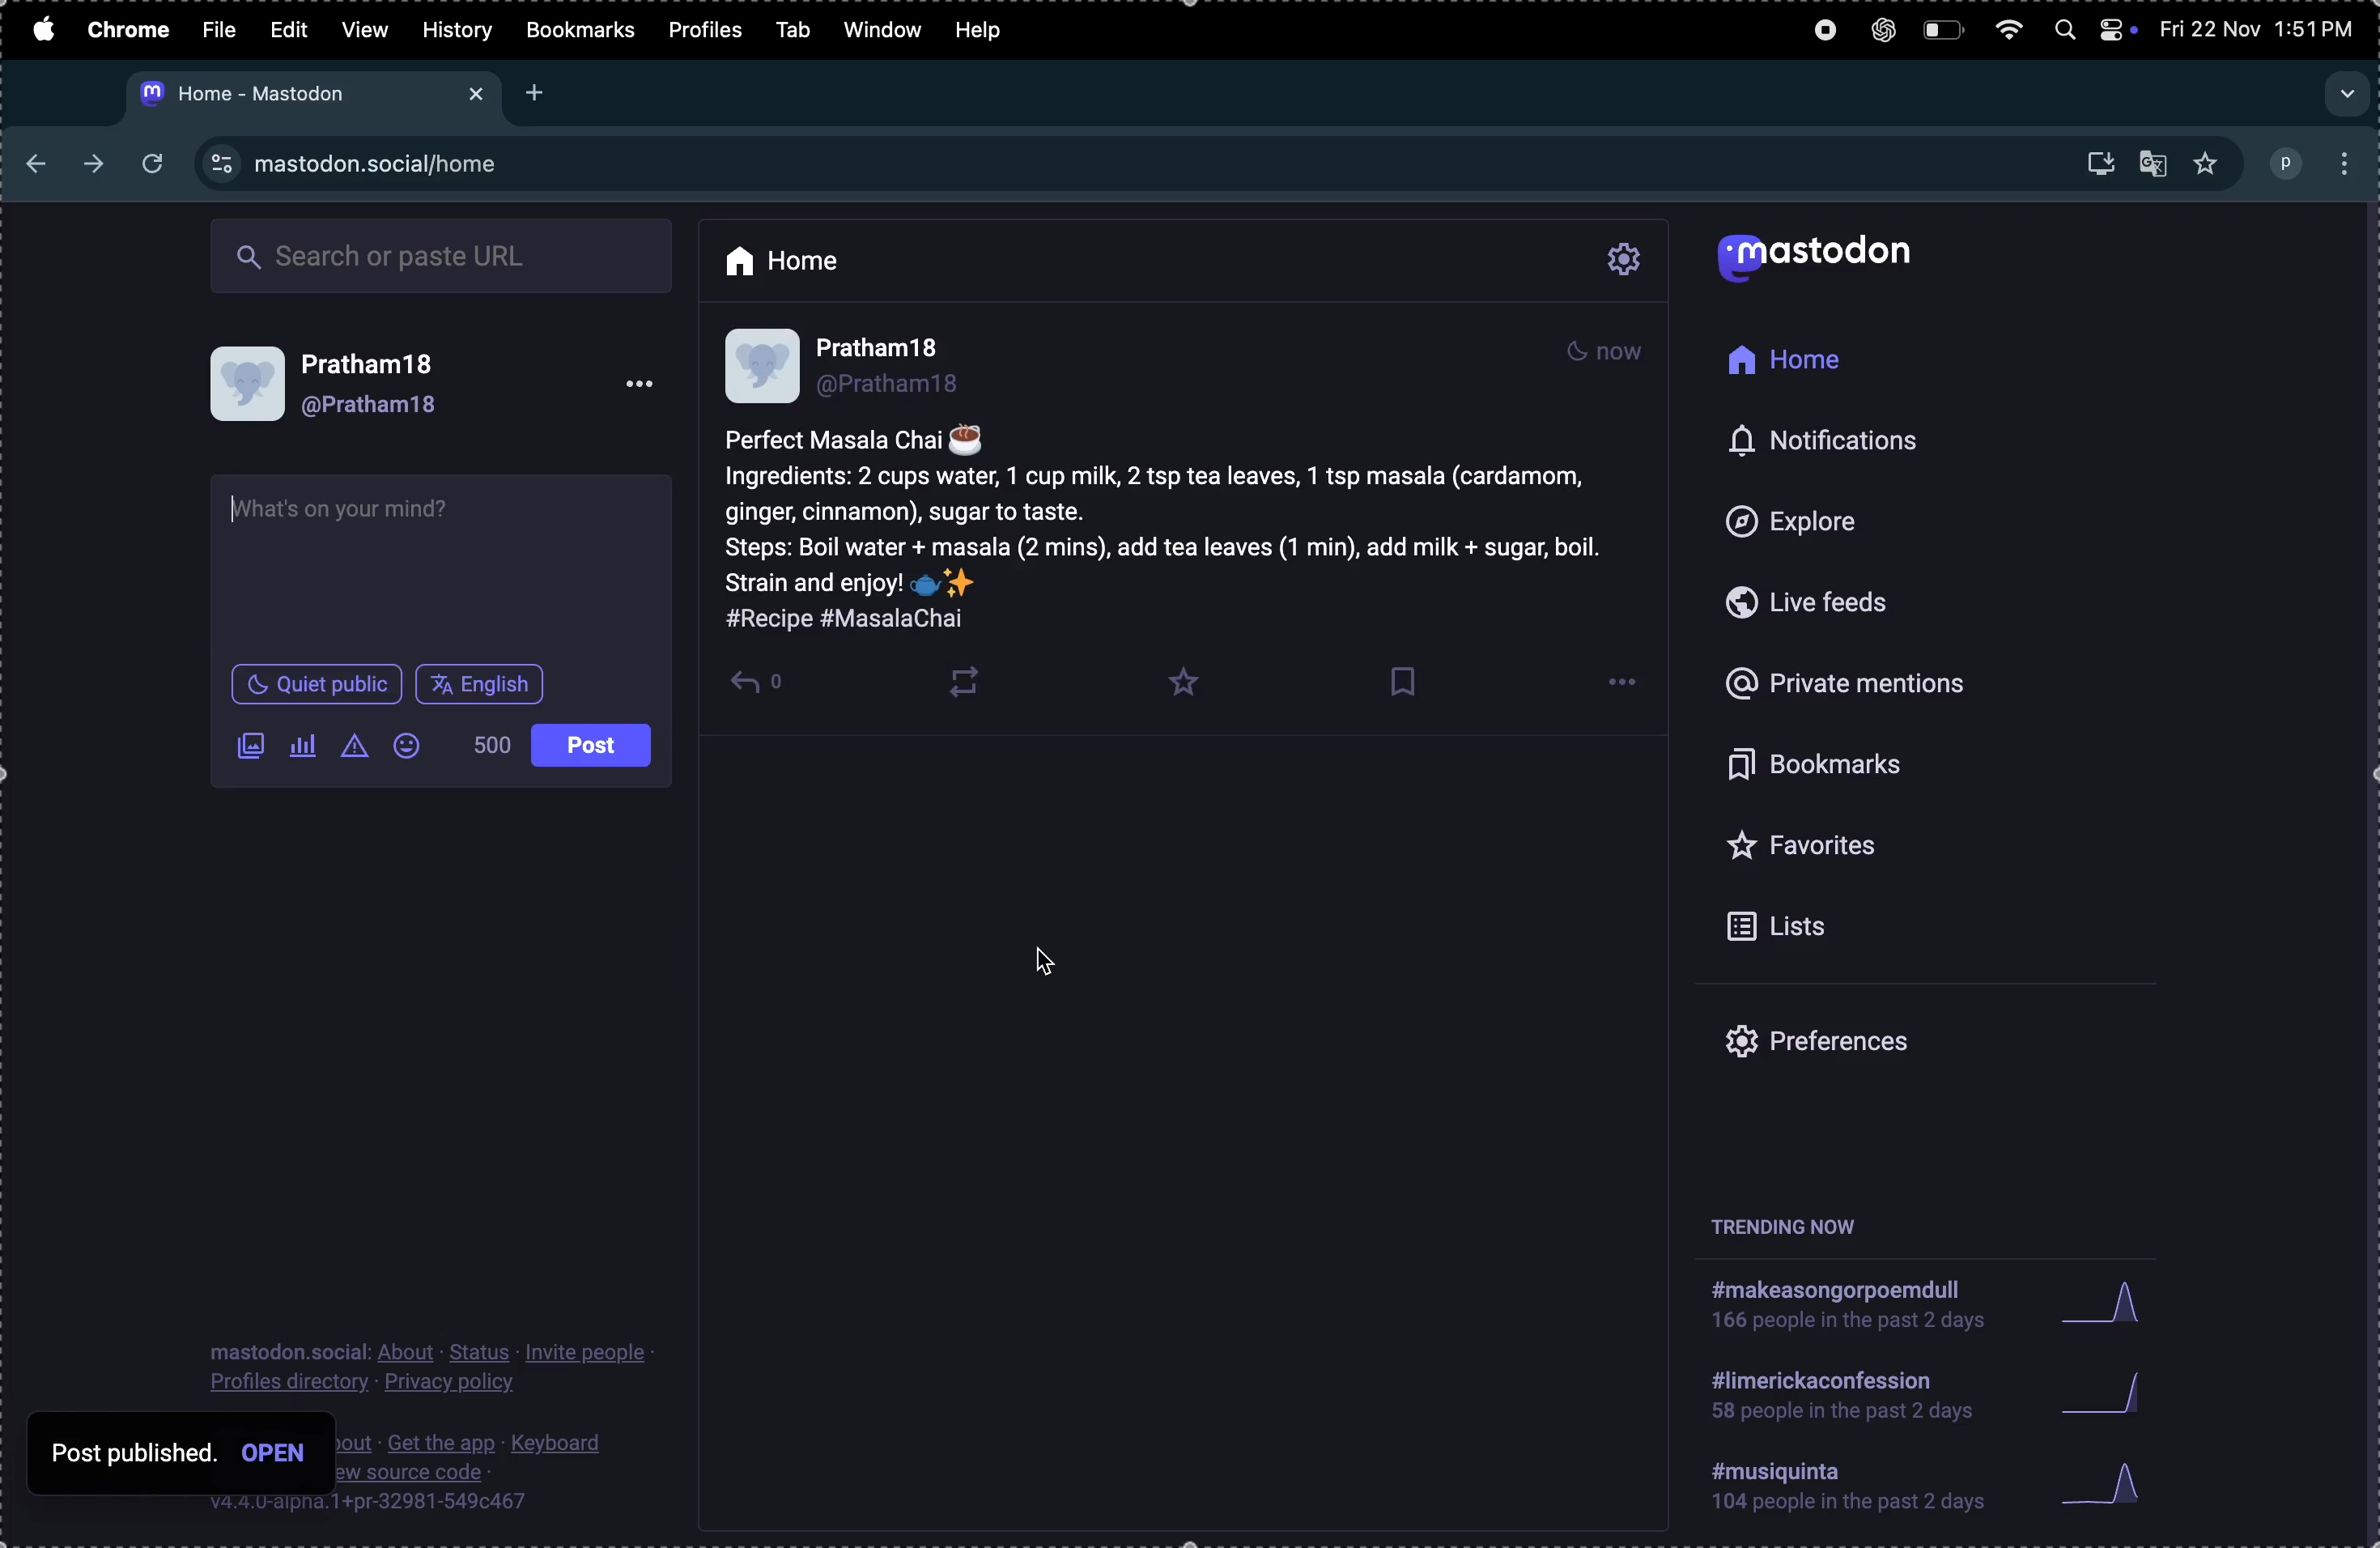 Image resolution: width=2380 pixels, height=1548 pixels. I want to click on prefrences, so click(1857, 1040).